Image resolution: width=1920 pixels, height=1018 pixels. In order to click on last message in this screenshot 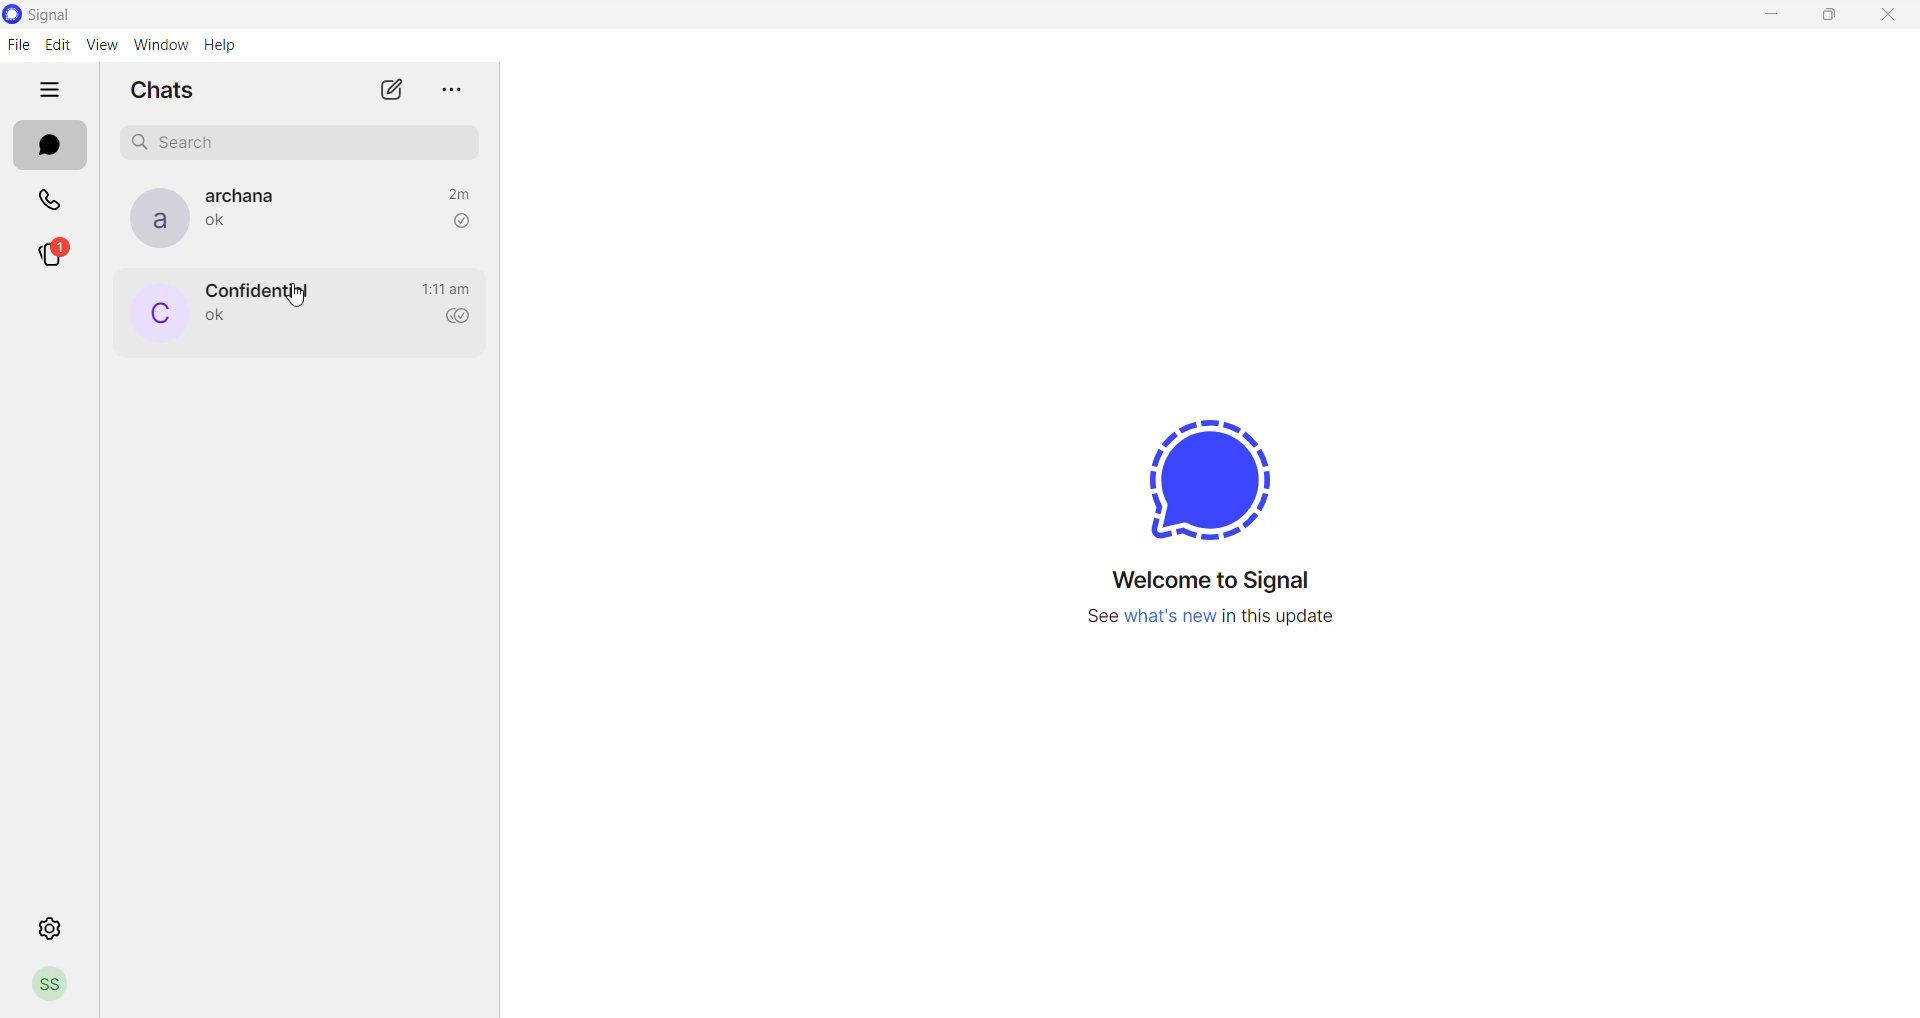, I will do `click(221, 225)`.